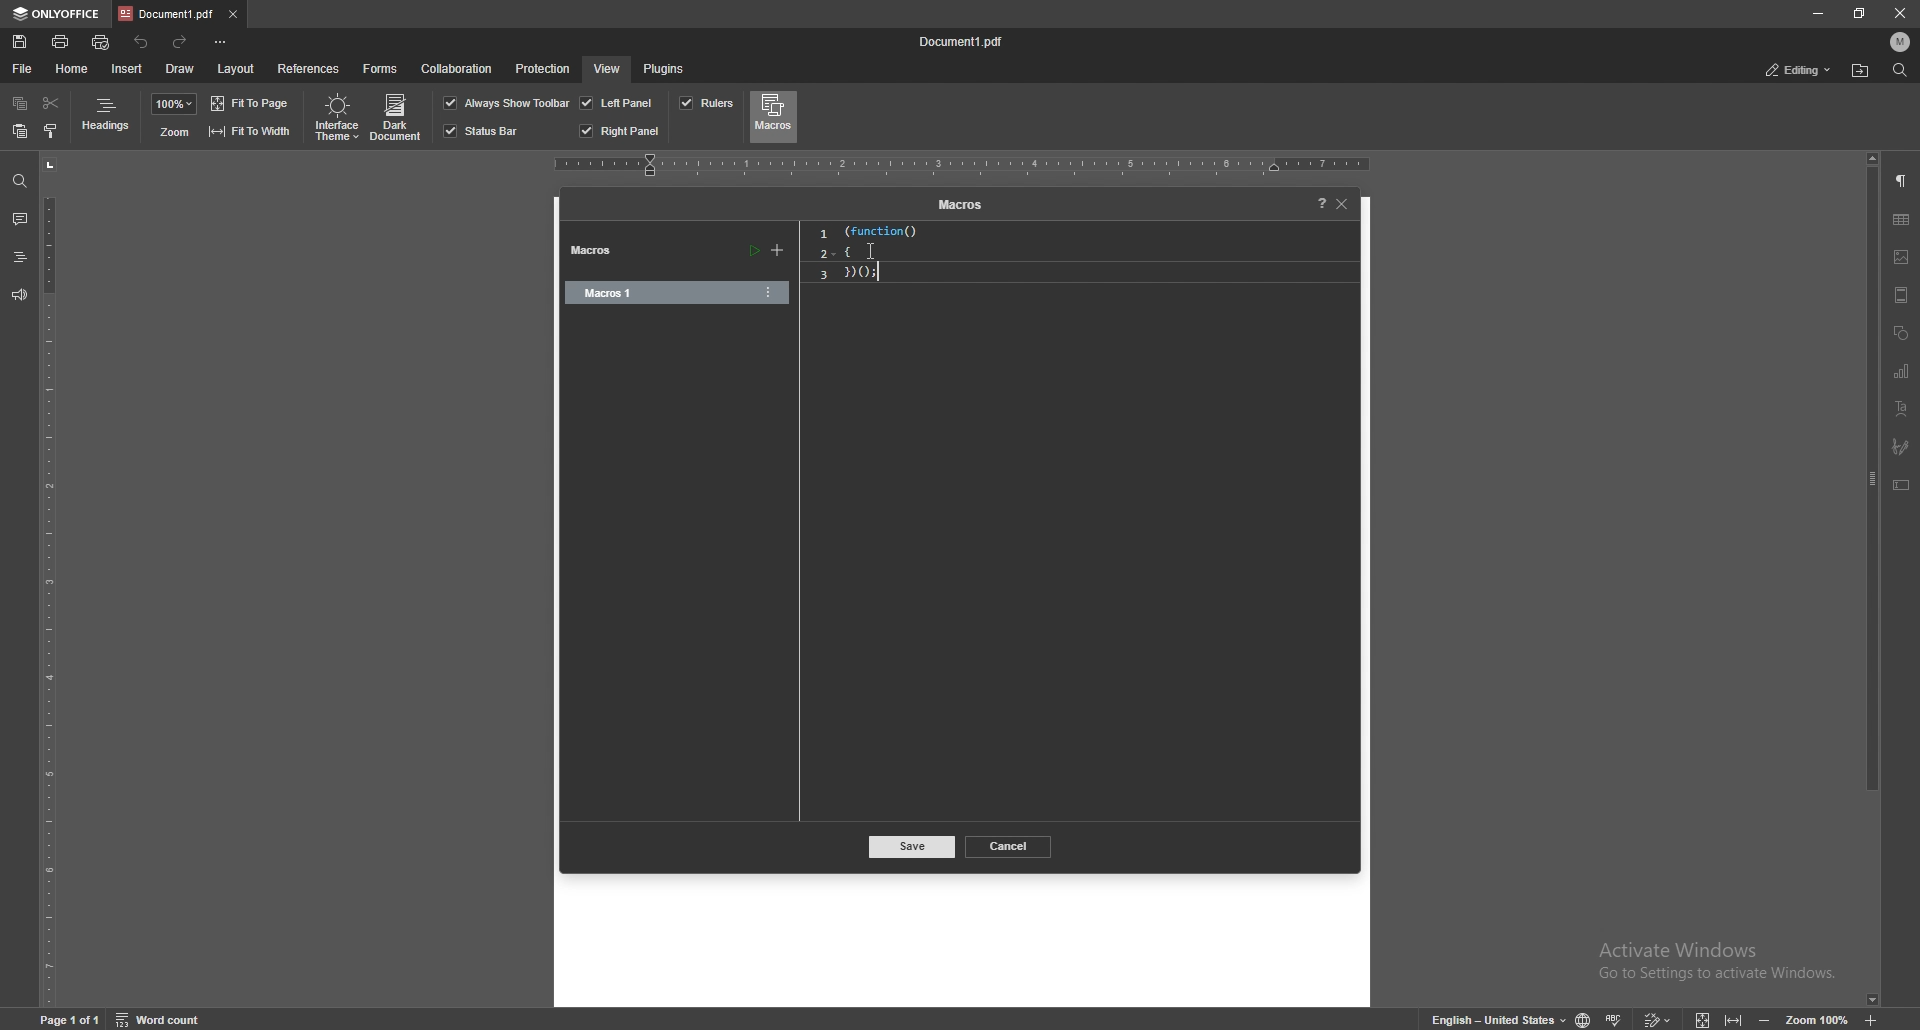  Describe the element at coordinates (20, 105) in the screenshot. I see `copy` at that location.